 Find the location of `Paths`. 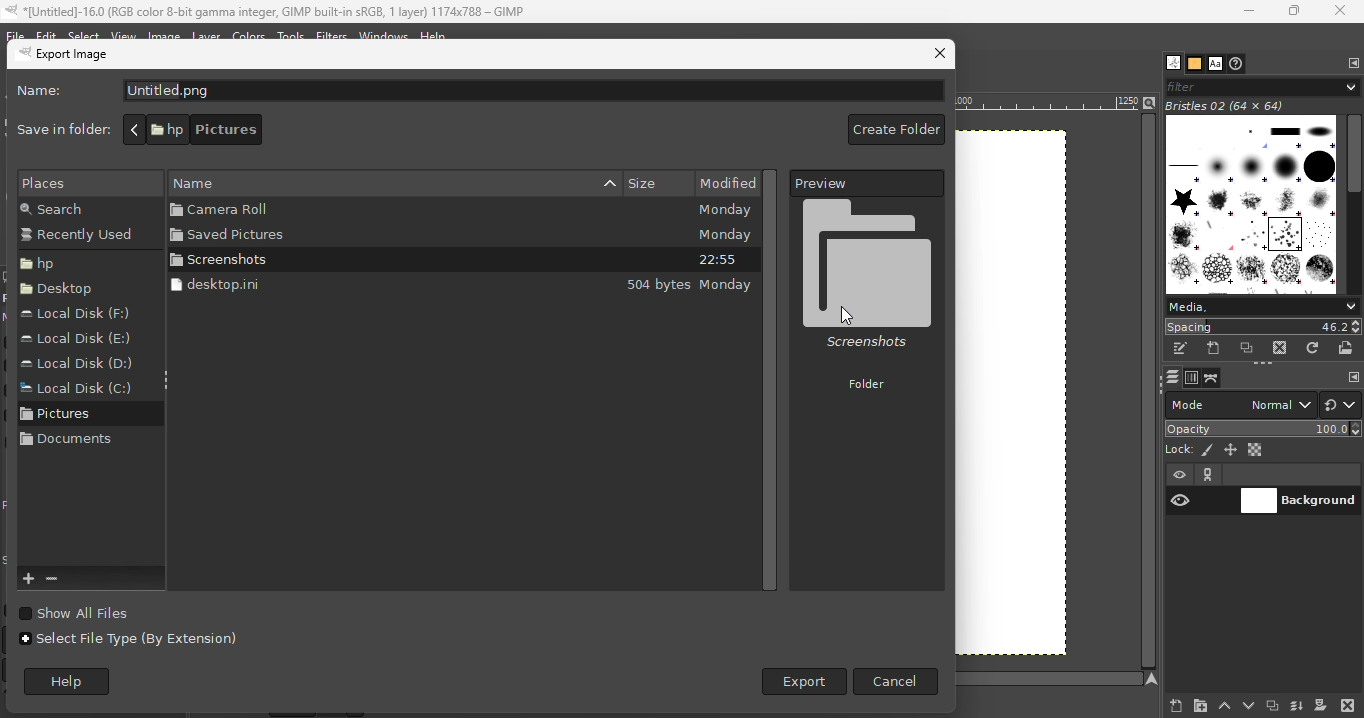

Paths is located at coordinates (1211, 379).